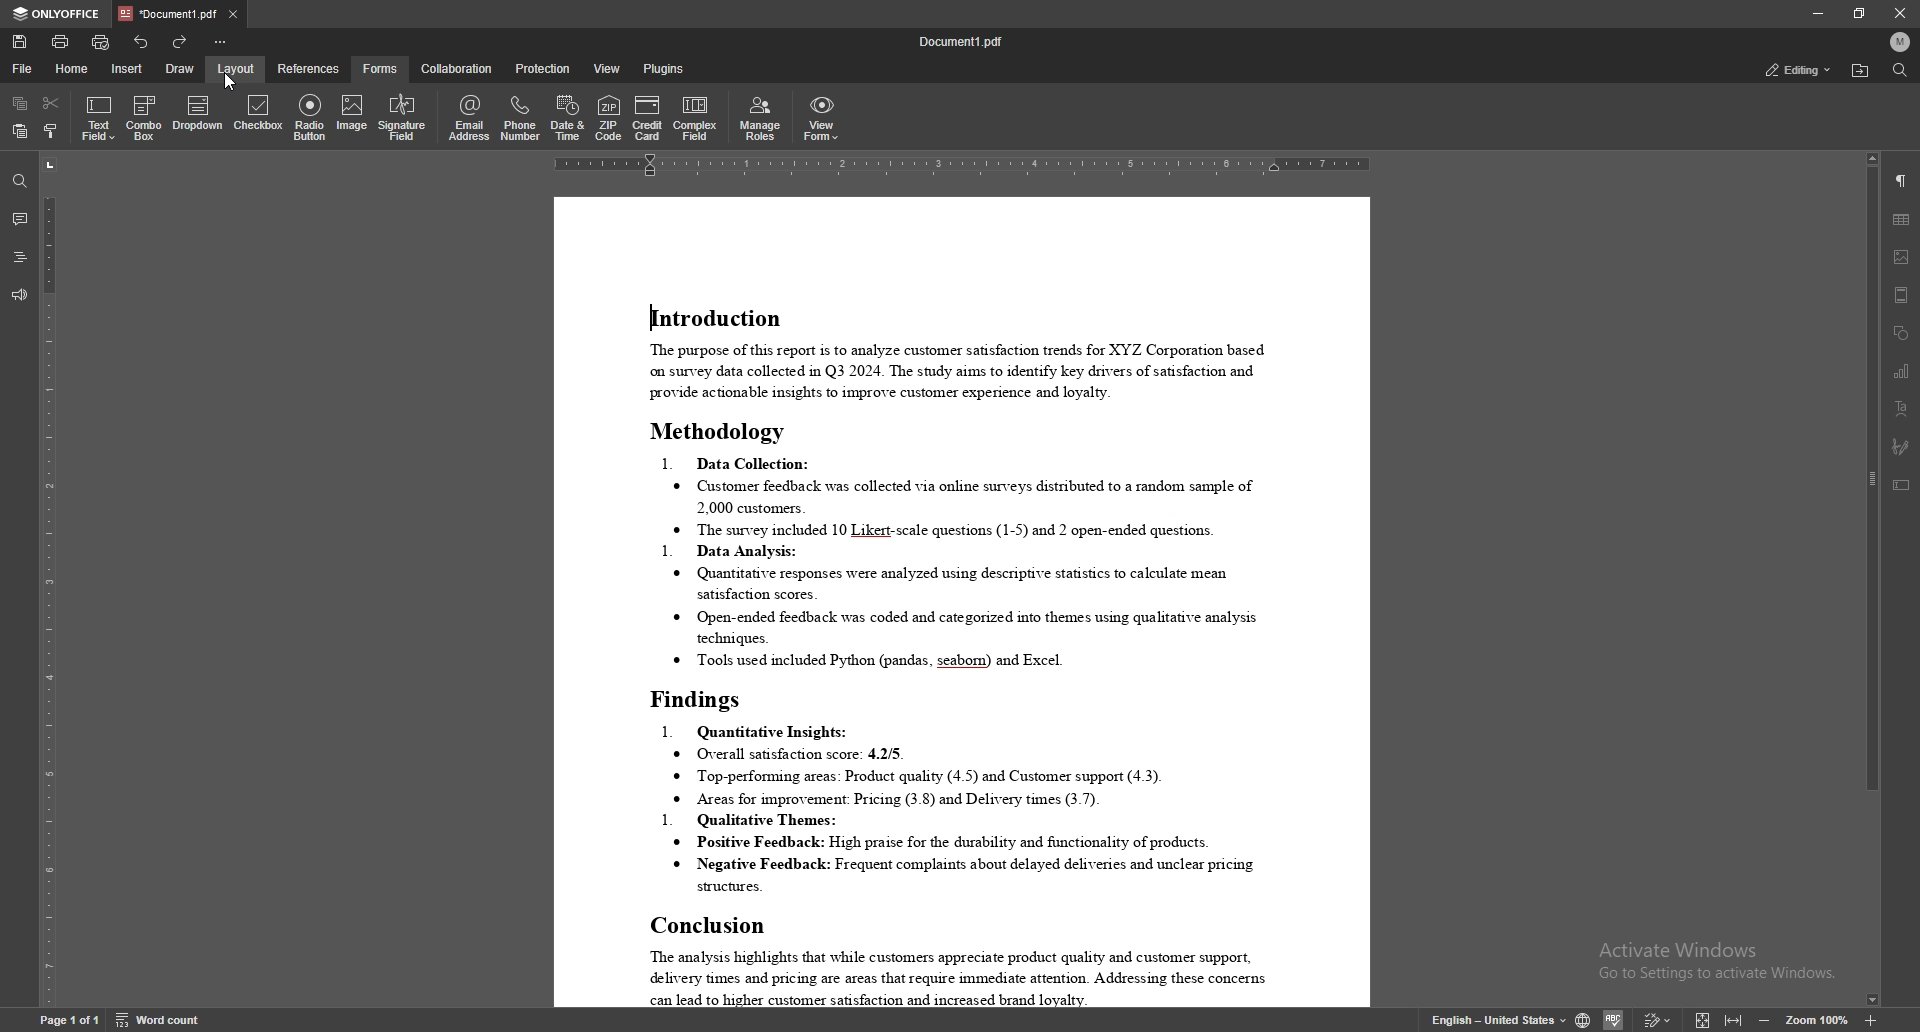 The image size is (1920, 1032). I want to click on plugins, so click(667, 69).